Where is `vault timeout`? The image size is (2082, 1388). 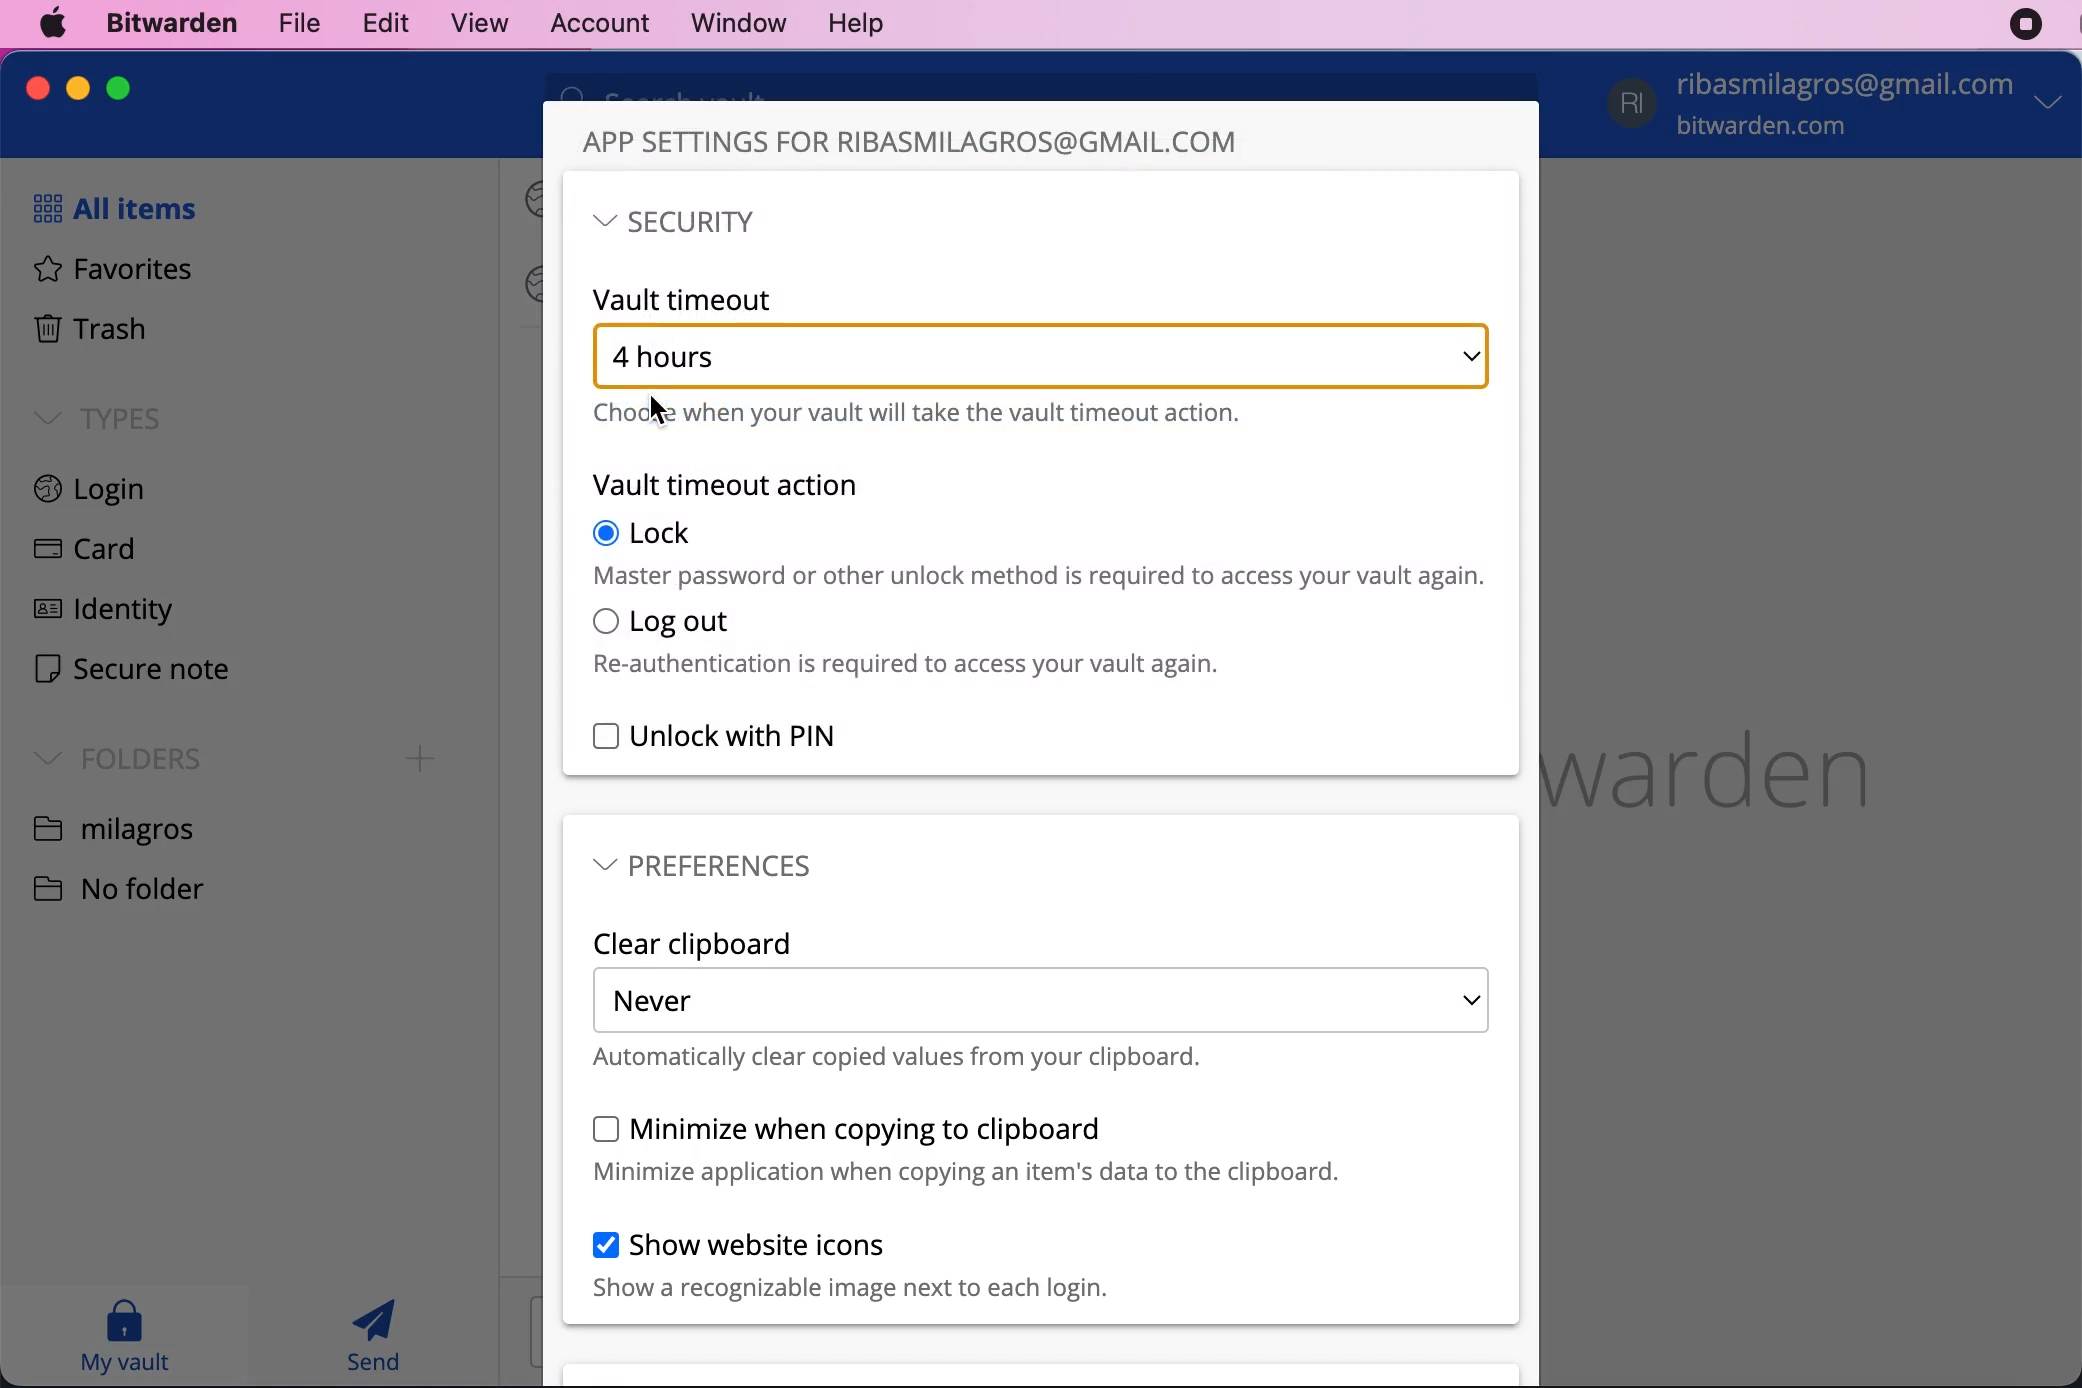 vault timeout is located at coordinates (688, 298).